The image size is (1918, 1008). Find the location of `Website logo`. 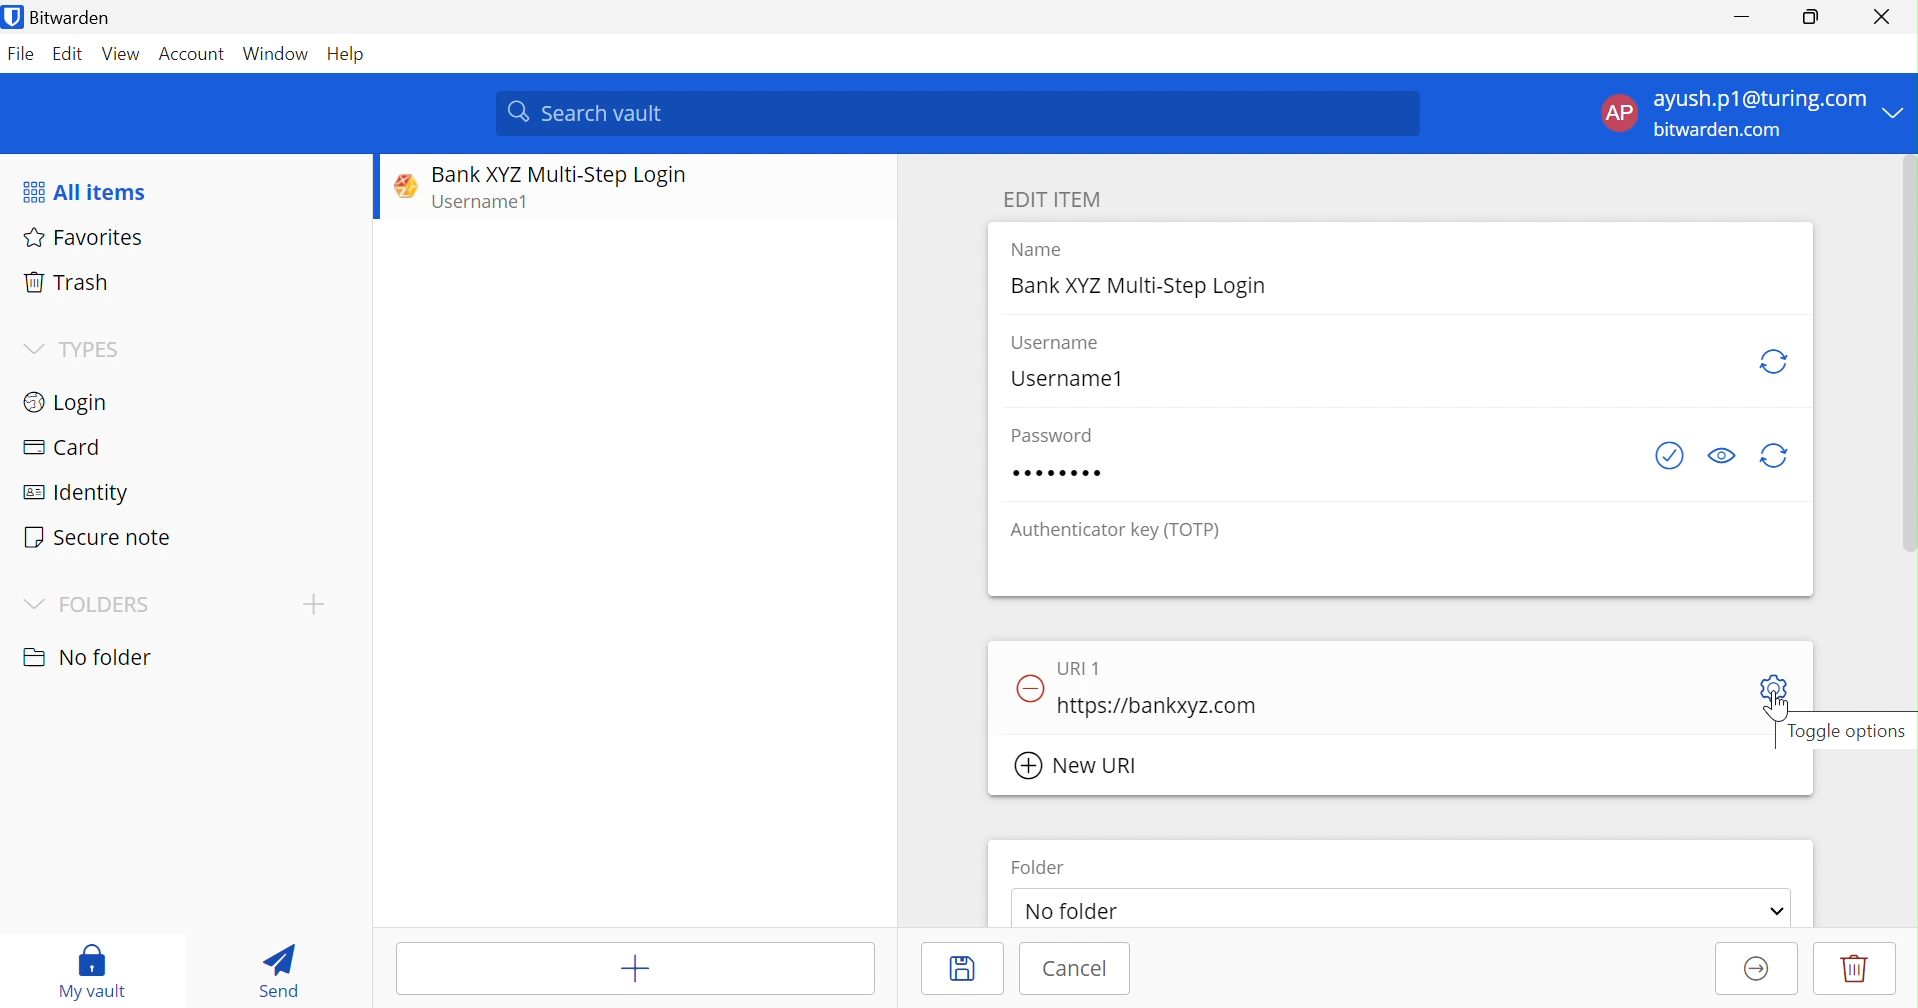

Website logo is located at coordinates (400, 185).